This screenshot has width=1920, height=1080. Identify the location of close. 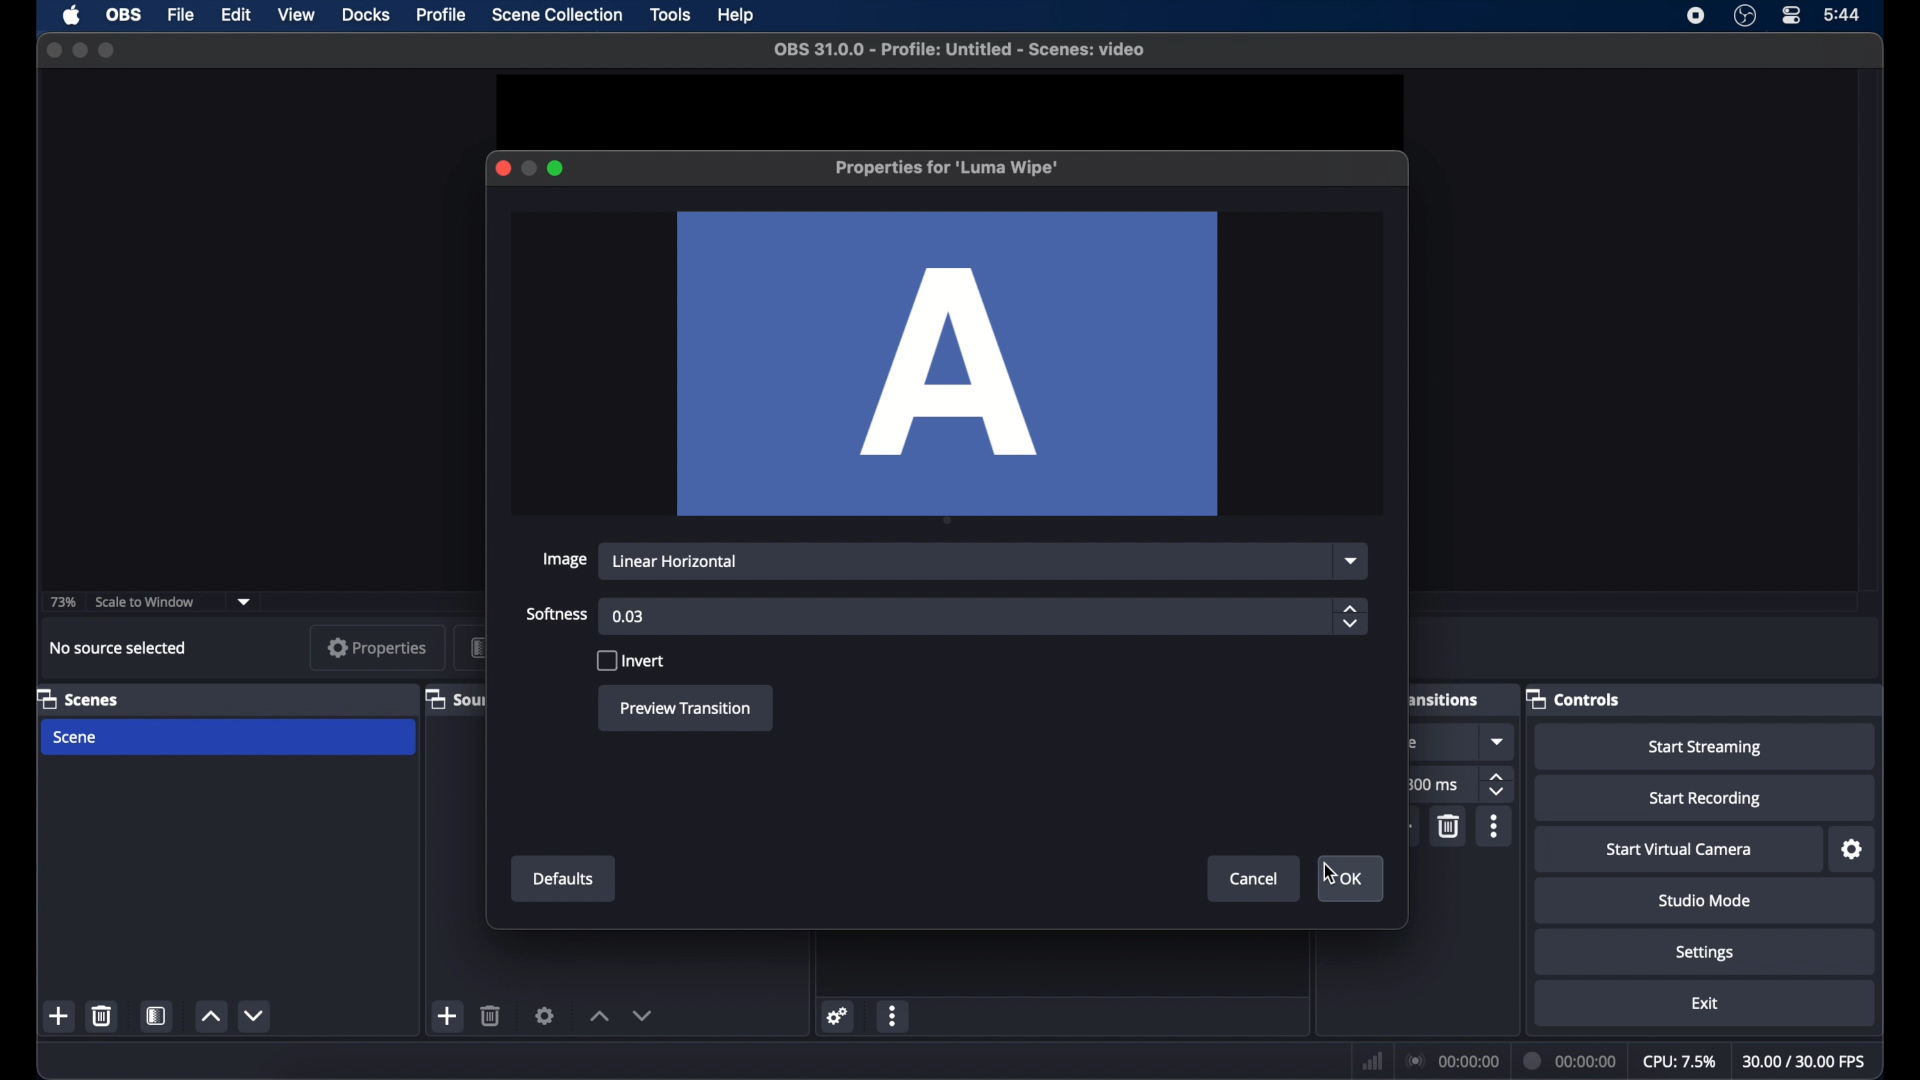
(53, 49).